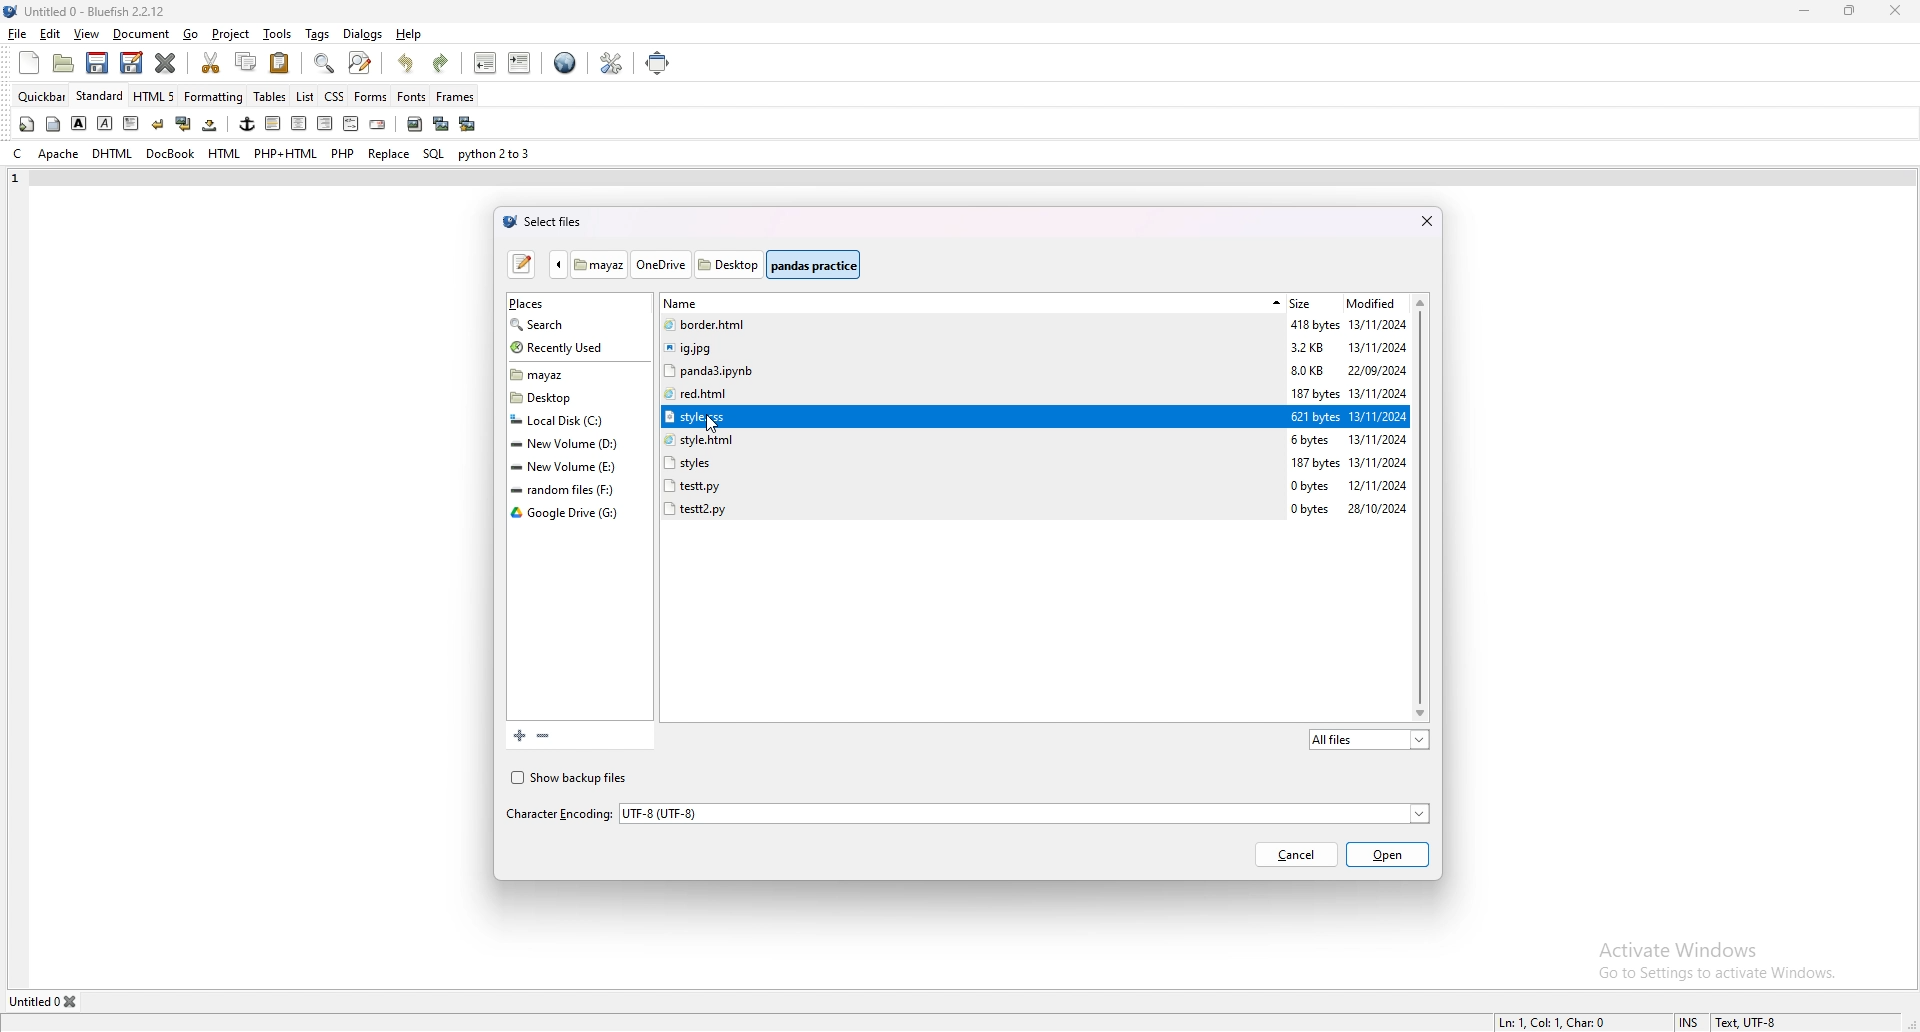  I want to click on folder, so click(576, 420).